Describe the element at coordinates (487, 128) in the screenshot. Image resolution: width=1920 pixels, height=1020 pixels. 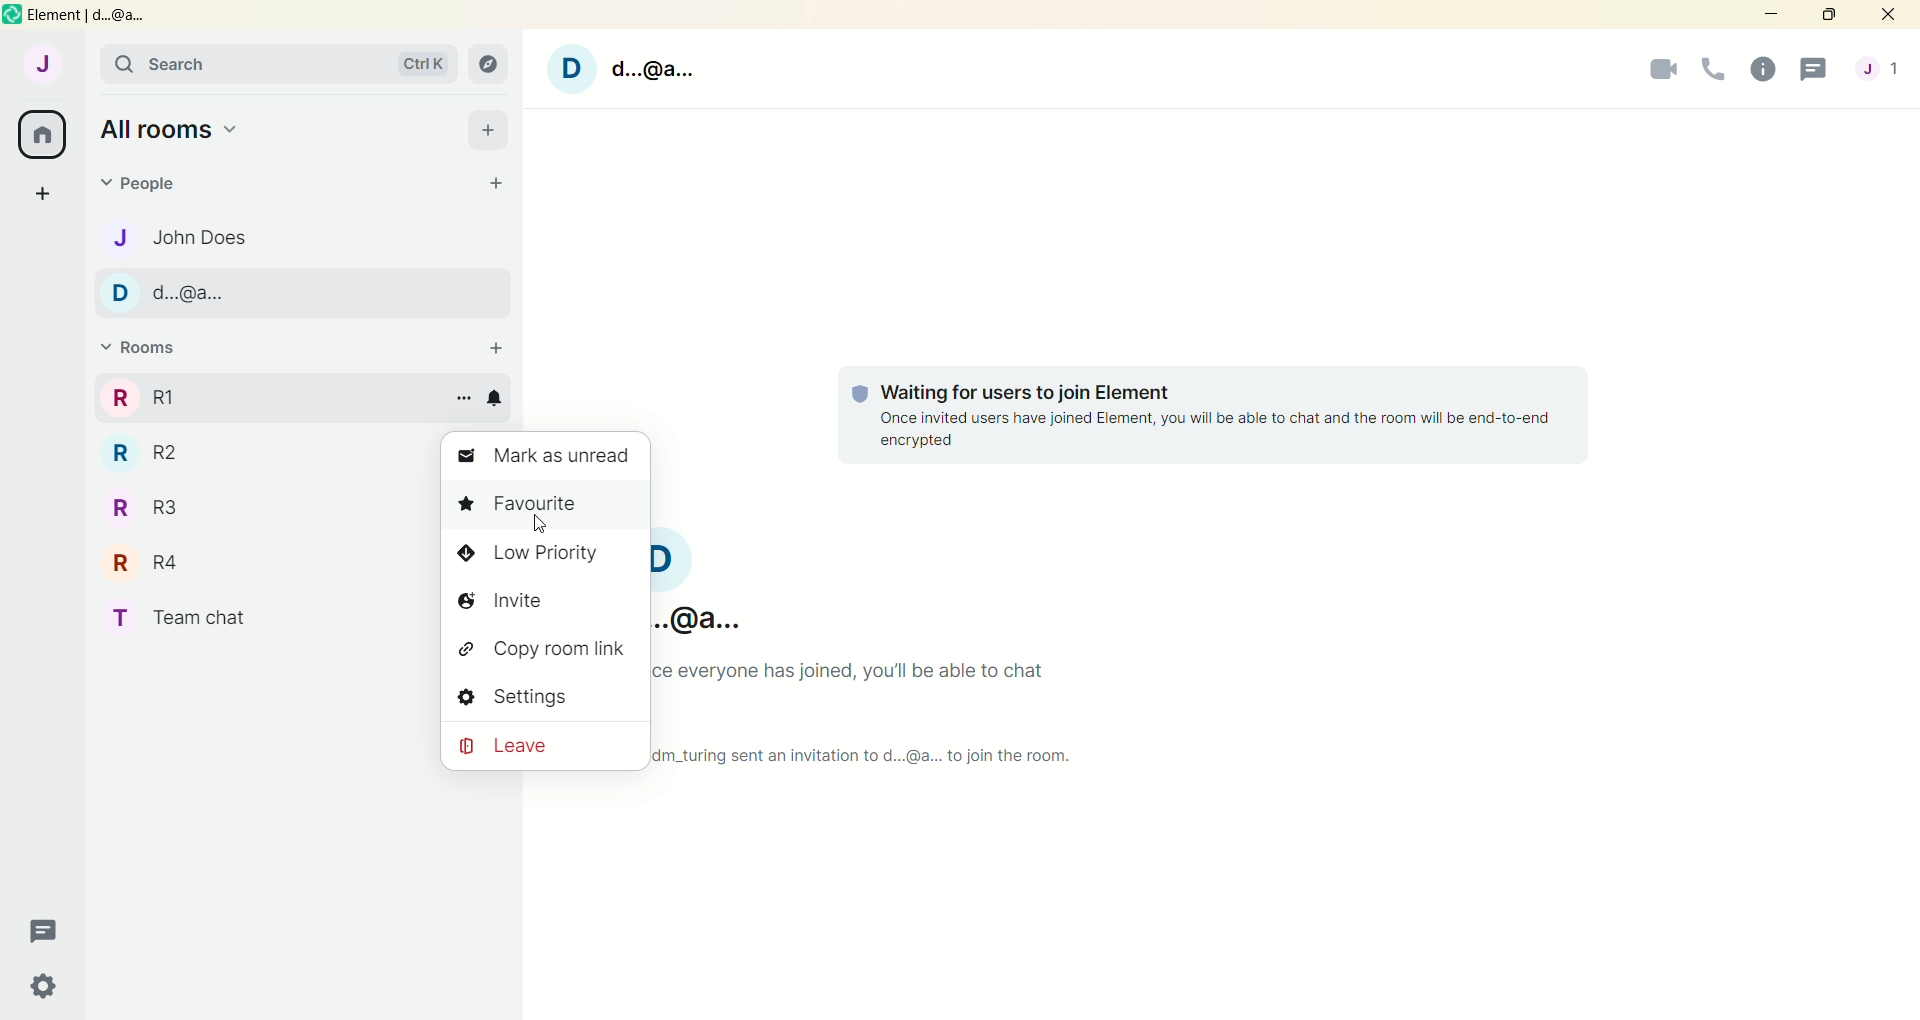
I see `Add All rooms` at that location.